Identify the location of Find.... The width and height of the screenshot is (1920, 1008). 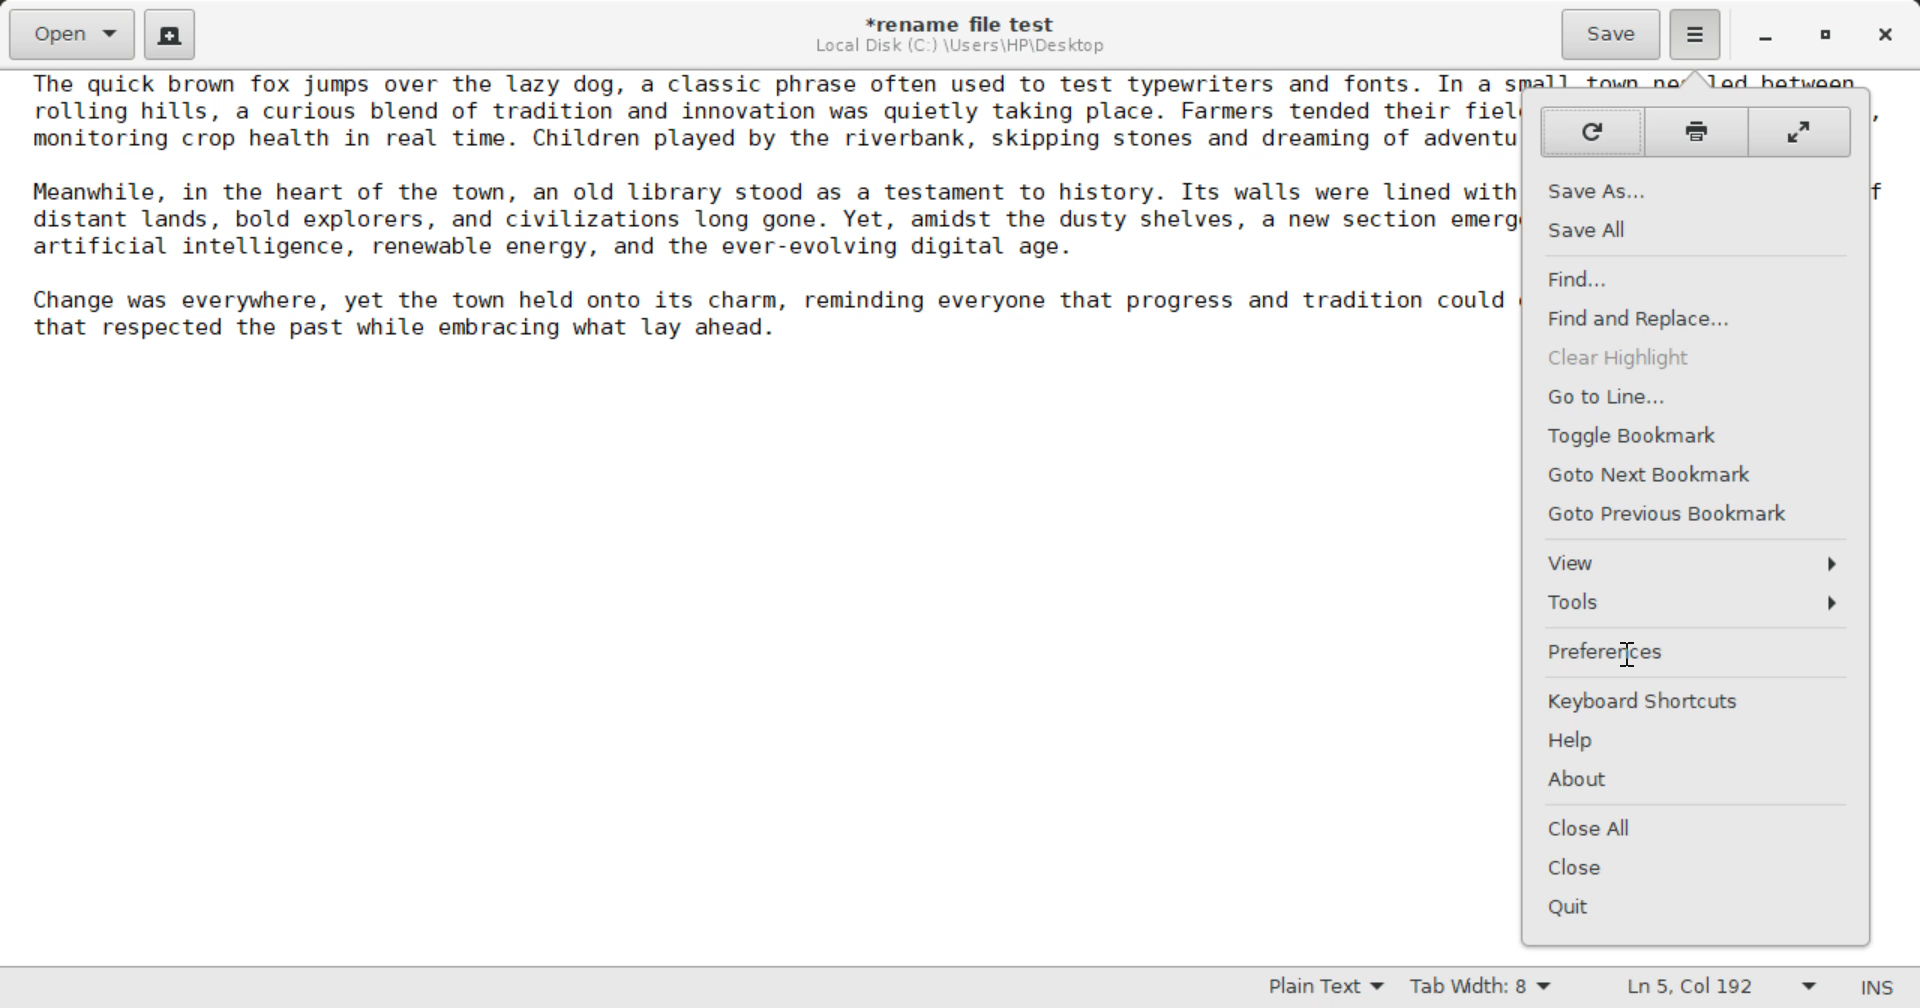
(1684, 280).